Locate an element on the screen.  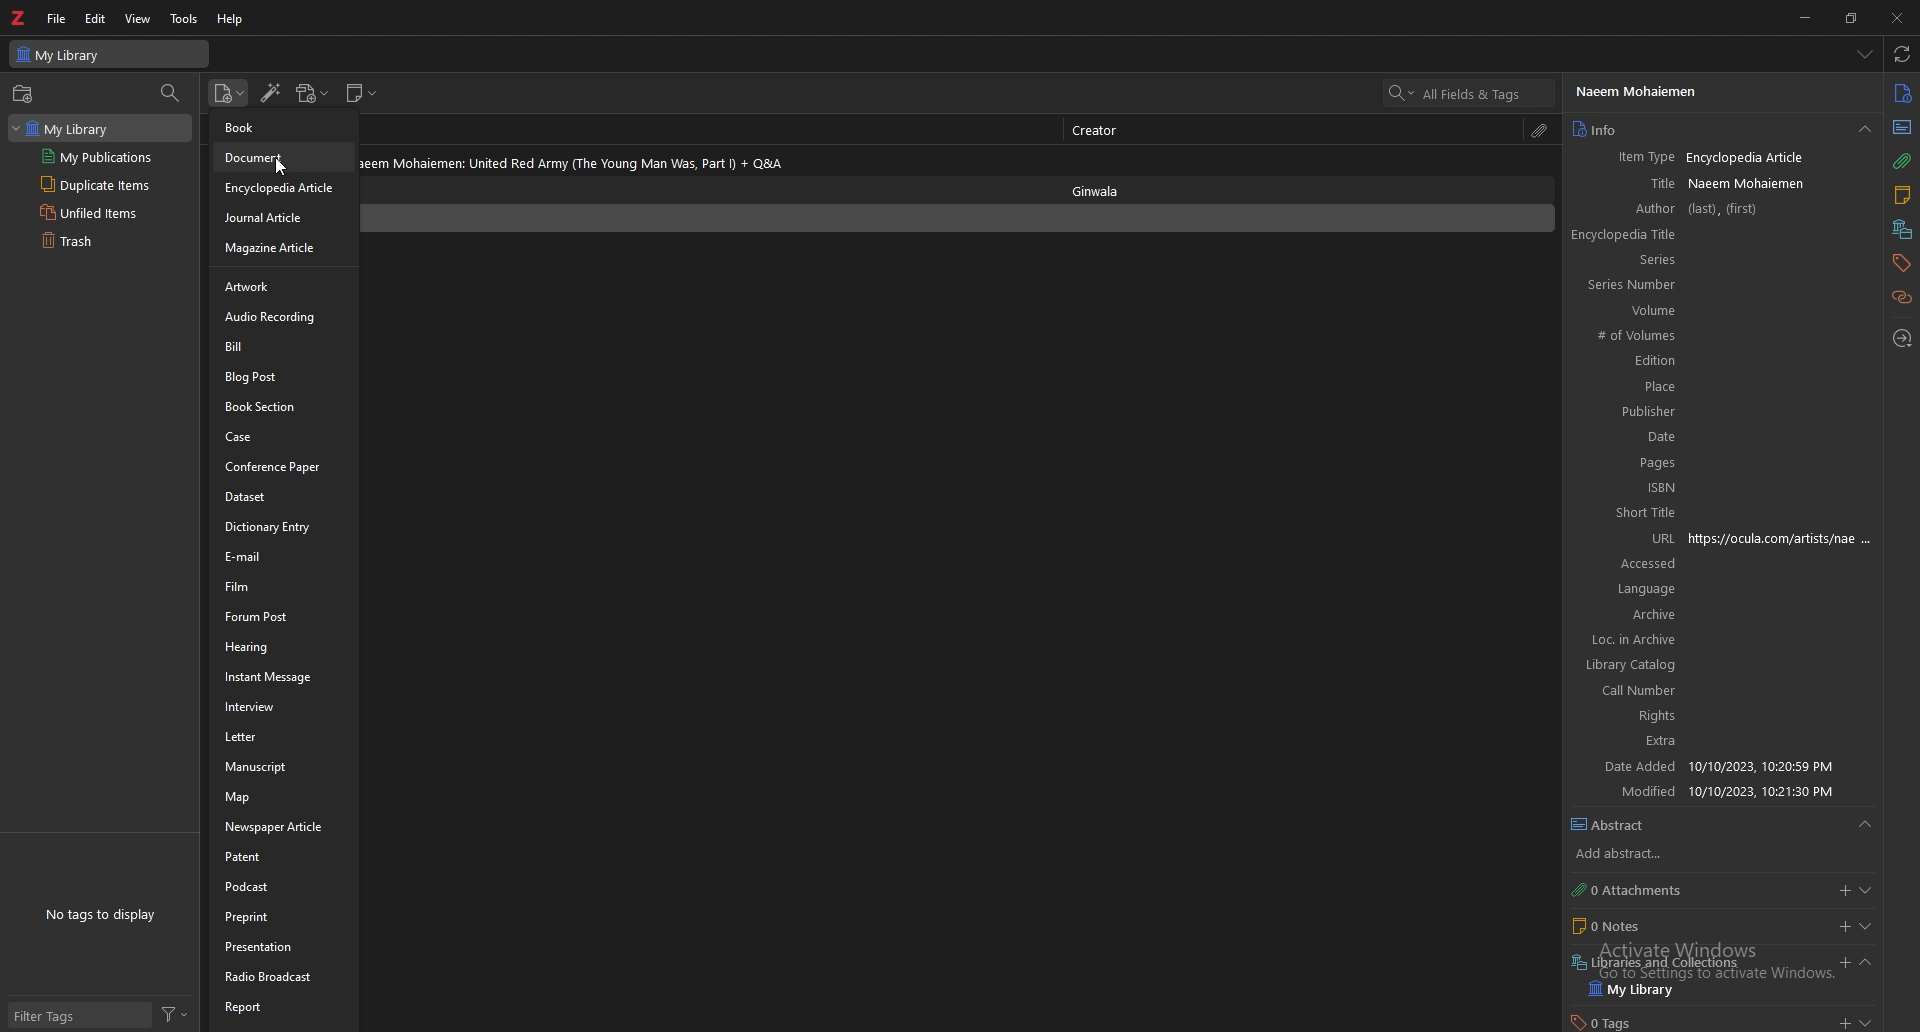
add item by identifier is located at coordinates (272, 94).